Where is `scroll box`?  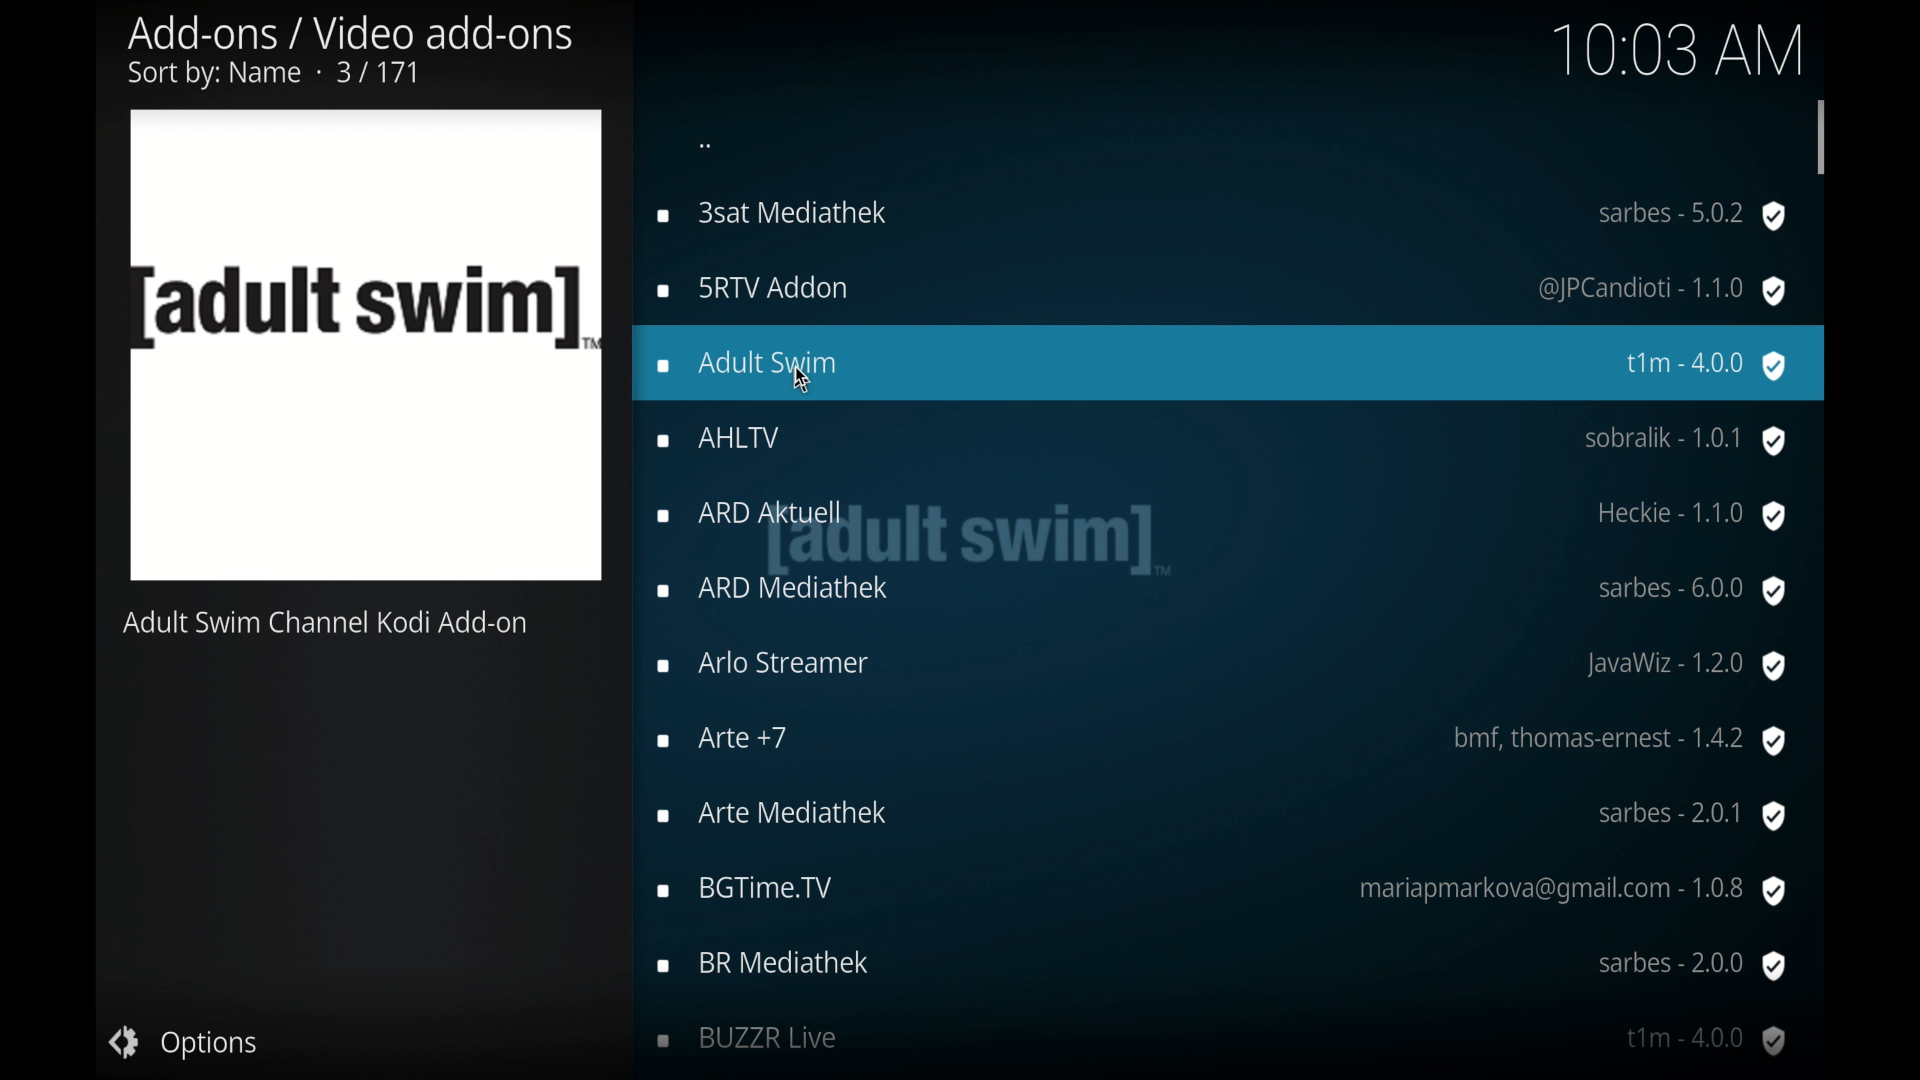 scroll box is located at coordinates (1823, 134).